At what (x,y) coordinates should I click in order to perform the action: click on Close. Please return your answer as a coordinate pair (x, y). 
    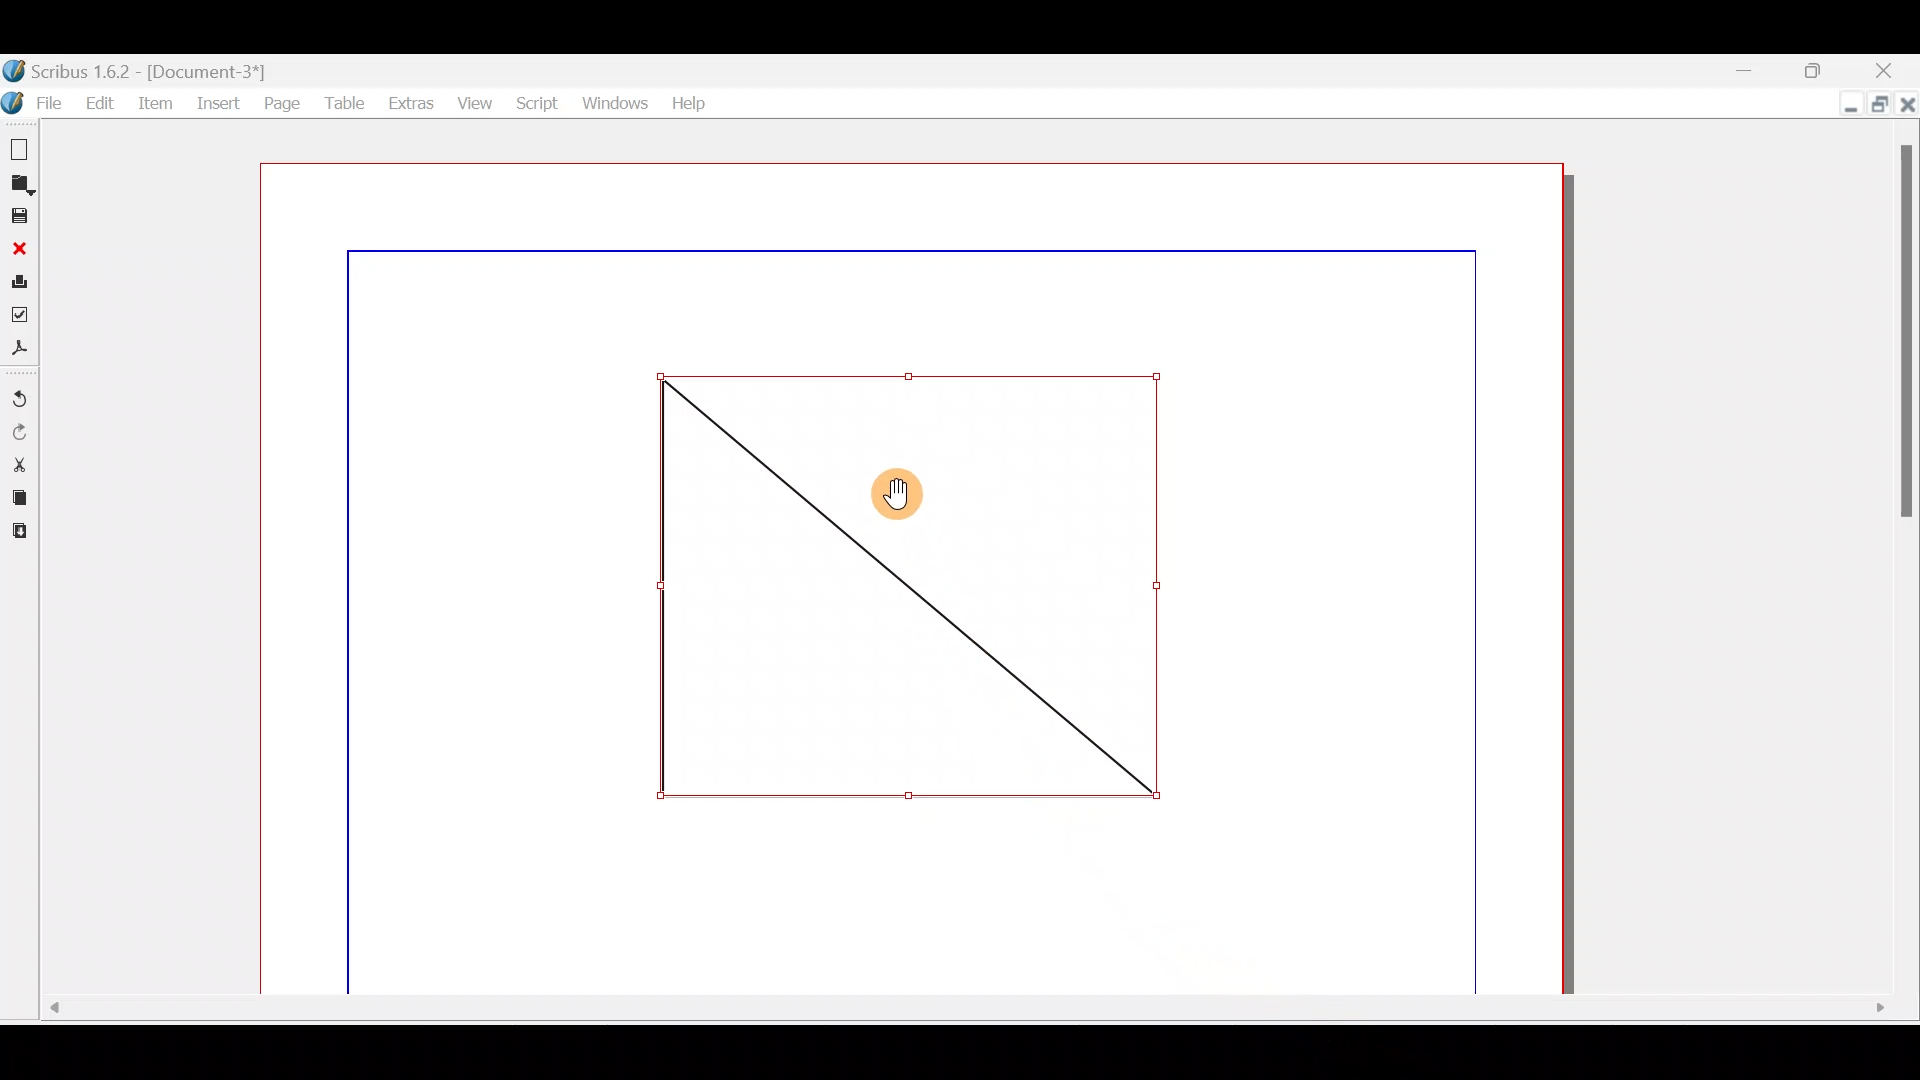
    Looking at the image, I should click on (17, 246).